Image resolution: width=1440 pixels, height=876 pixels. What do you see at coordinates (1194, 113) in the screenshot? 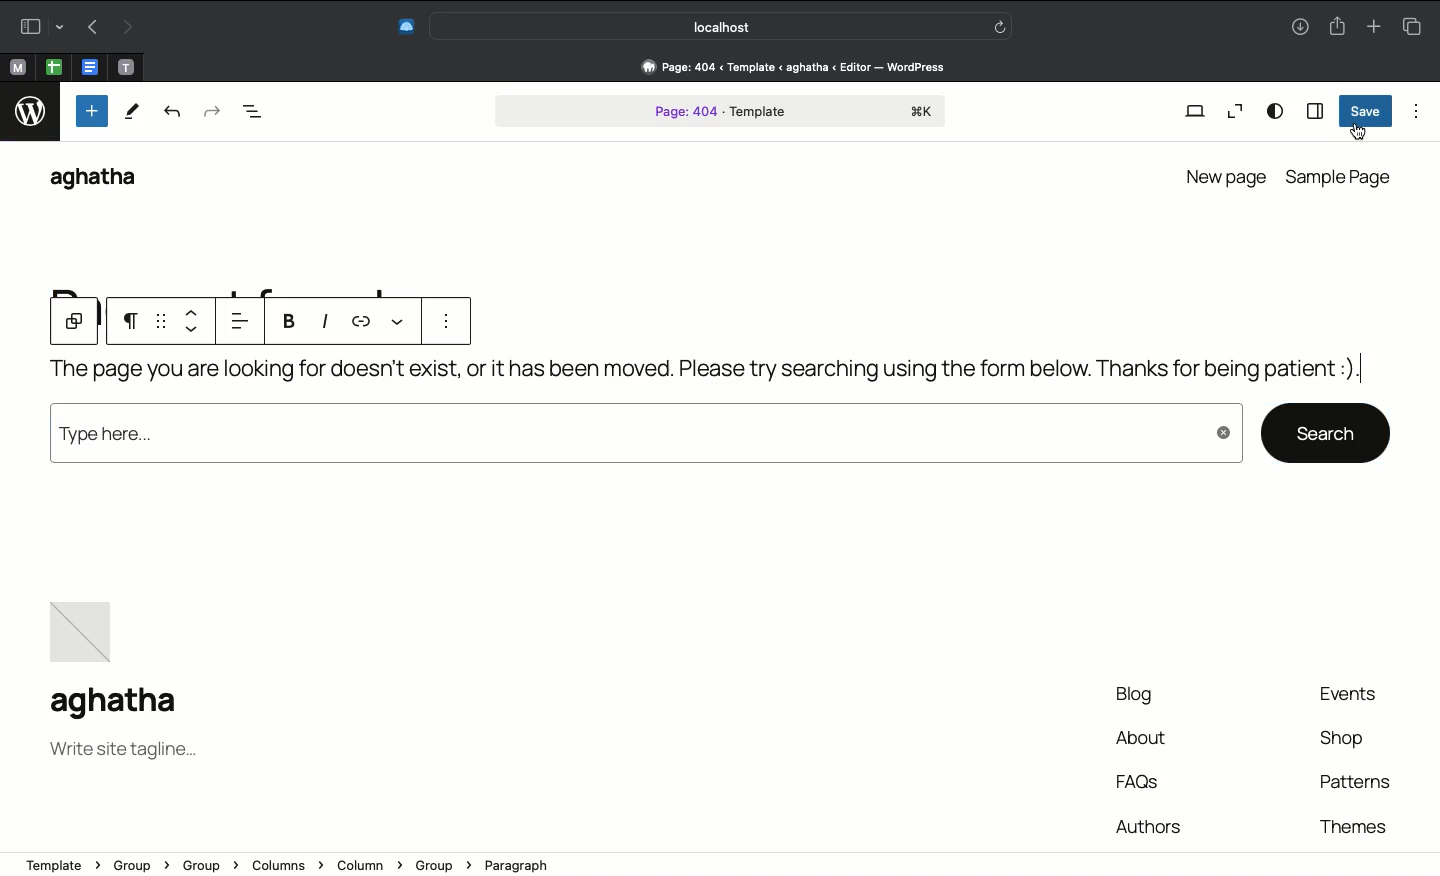
I see `View` at bounding box center [1194, 113].